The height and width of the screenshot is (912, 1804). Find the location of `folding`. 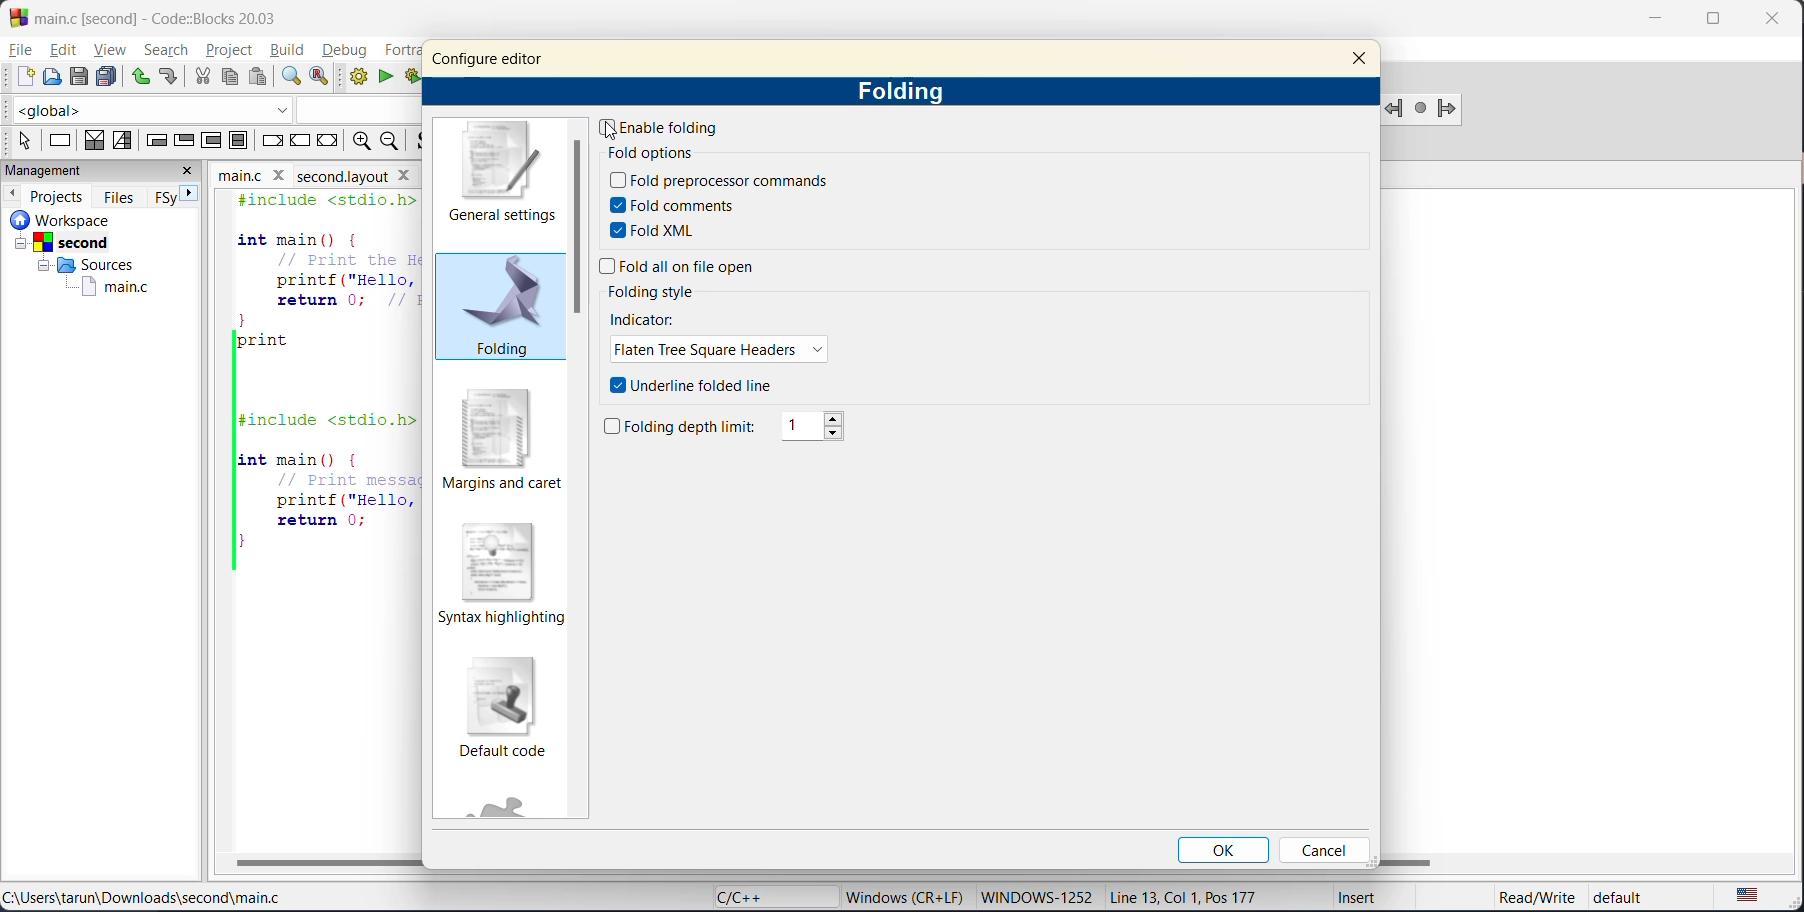

folding is located at coordinates (505, 313).